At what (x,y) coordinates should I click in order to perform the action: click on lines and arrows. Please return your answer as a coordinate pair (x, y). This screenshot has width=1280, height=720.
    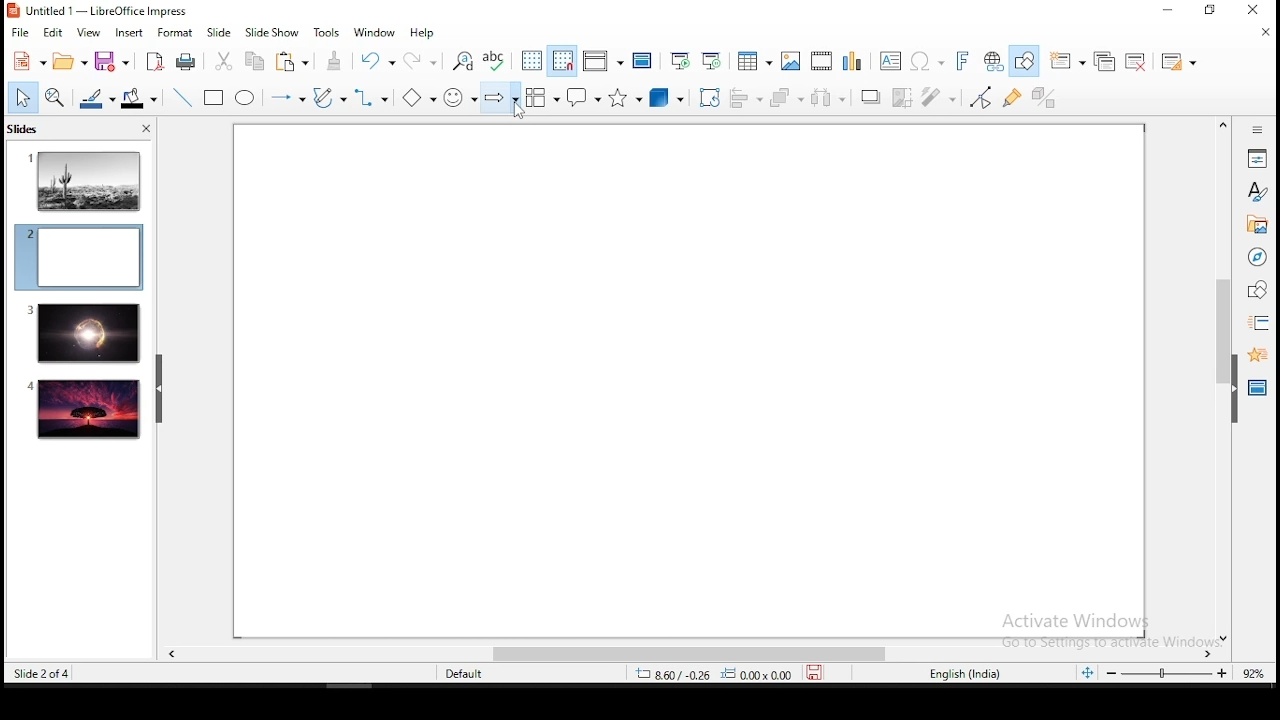
    Looking at the image, I should click on (287, 98).